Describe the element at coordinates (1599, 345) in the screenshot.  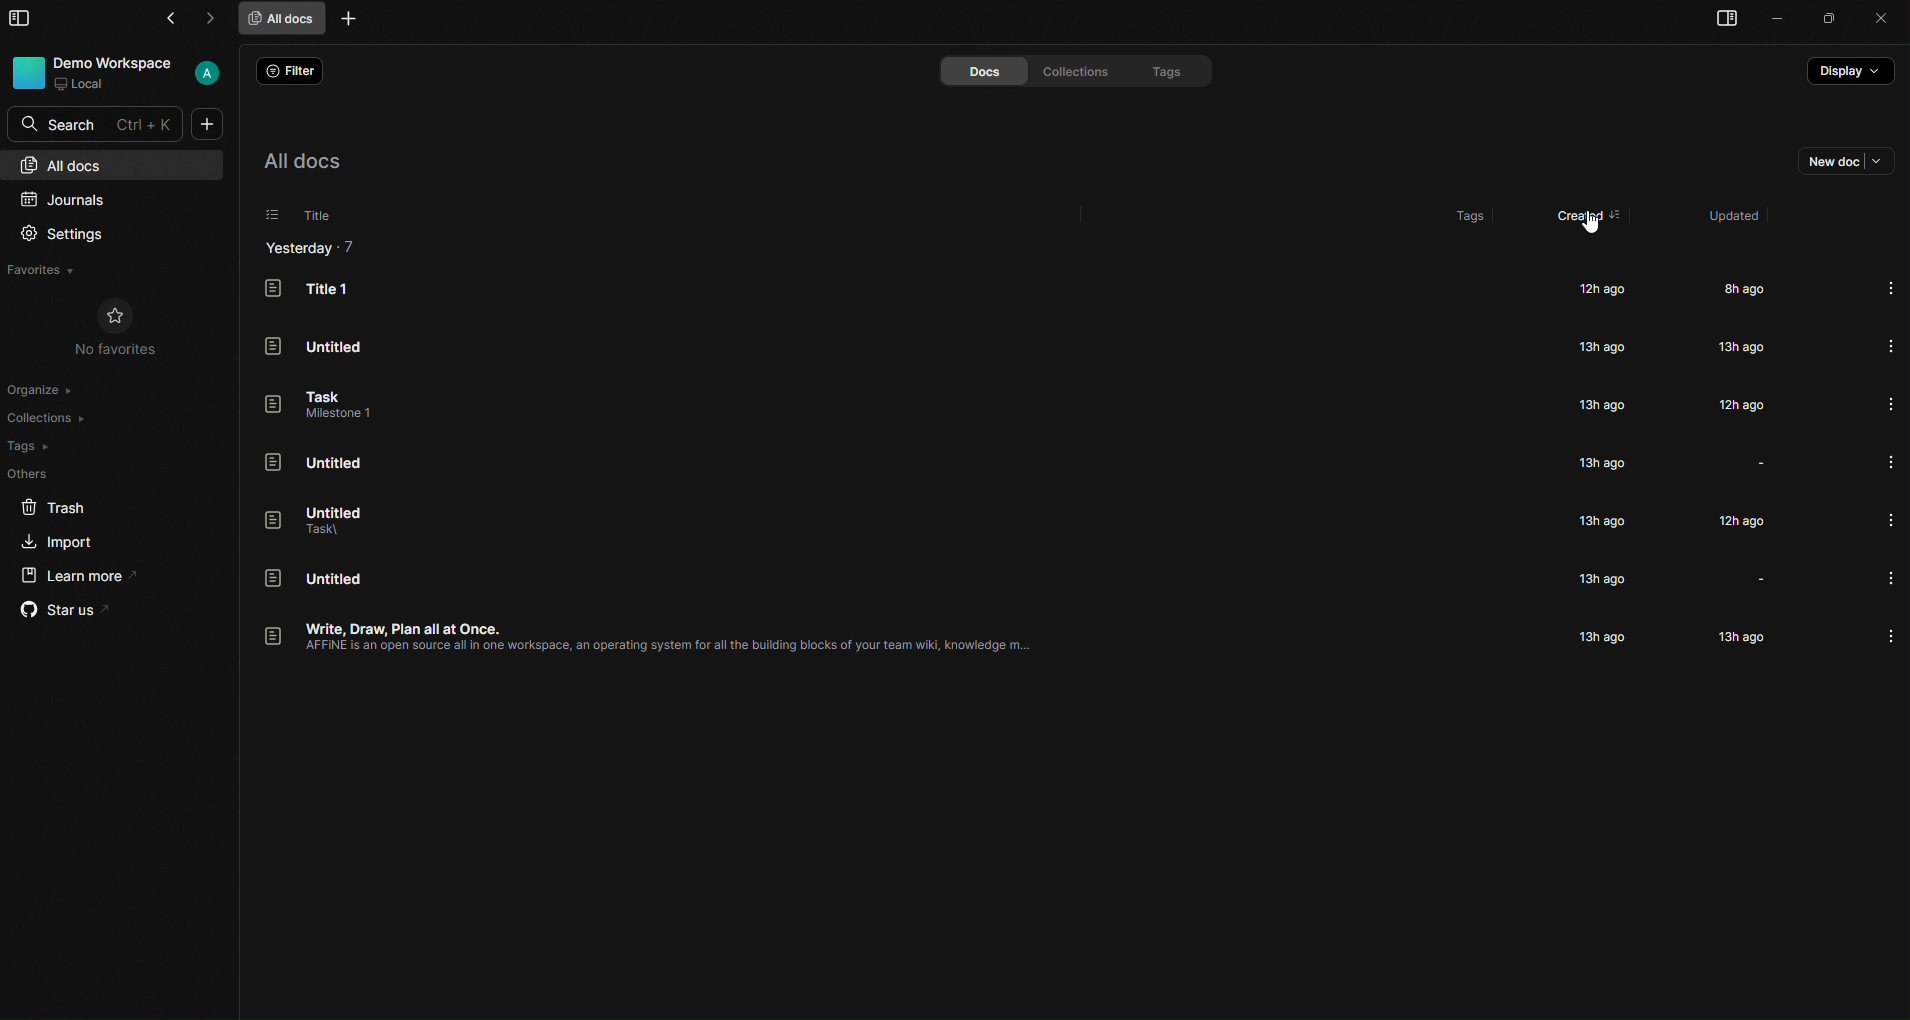
I see `13h ago` at that location.